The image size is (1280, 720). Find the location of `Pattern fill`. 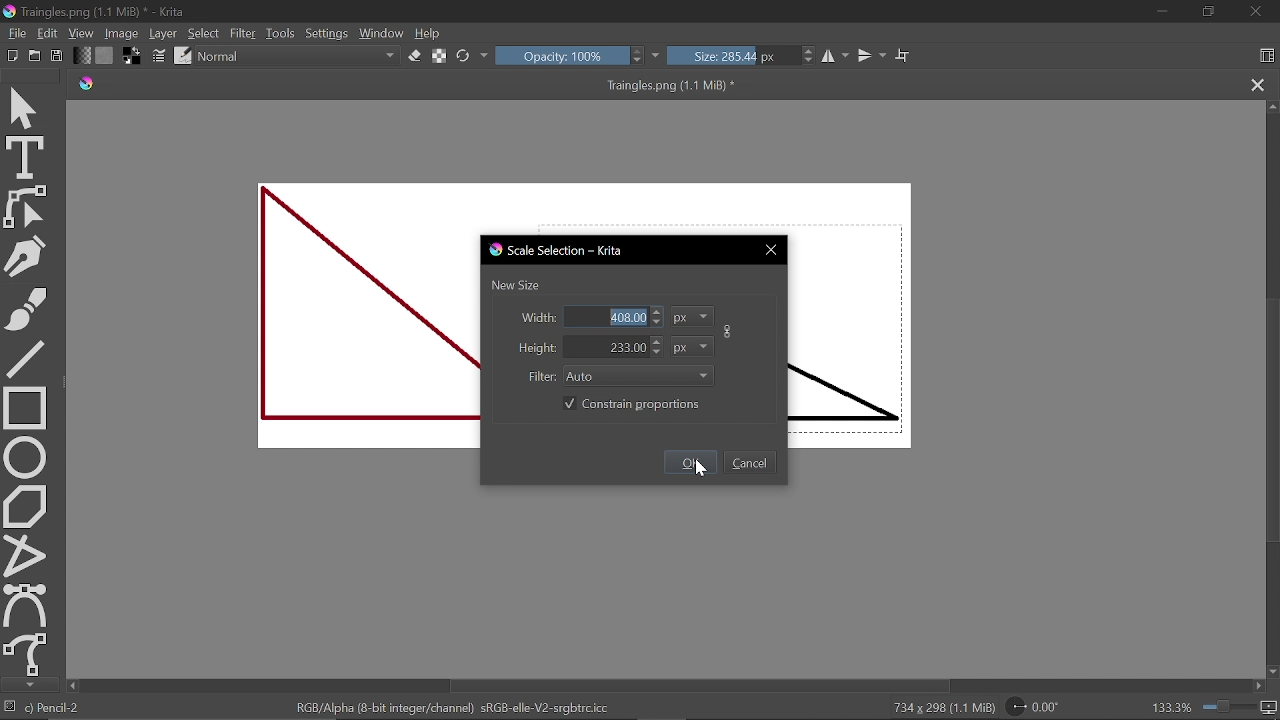

Pattern fill is located at coordinates (106, 56).